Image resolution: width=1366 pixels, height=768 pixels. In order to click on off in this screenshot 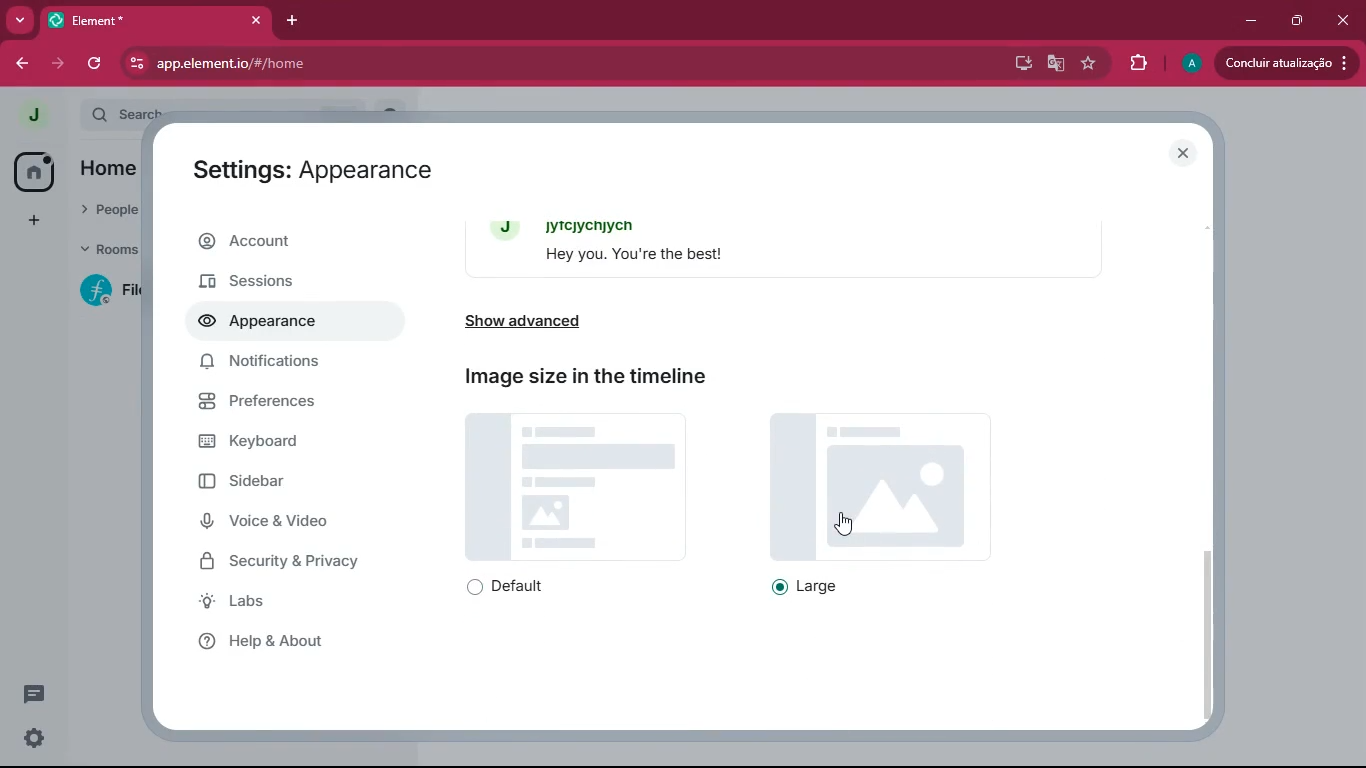, I will do `click(474, 588)`.